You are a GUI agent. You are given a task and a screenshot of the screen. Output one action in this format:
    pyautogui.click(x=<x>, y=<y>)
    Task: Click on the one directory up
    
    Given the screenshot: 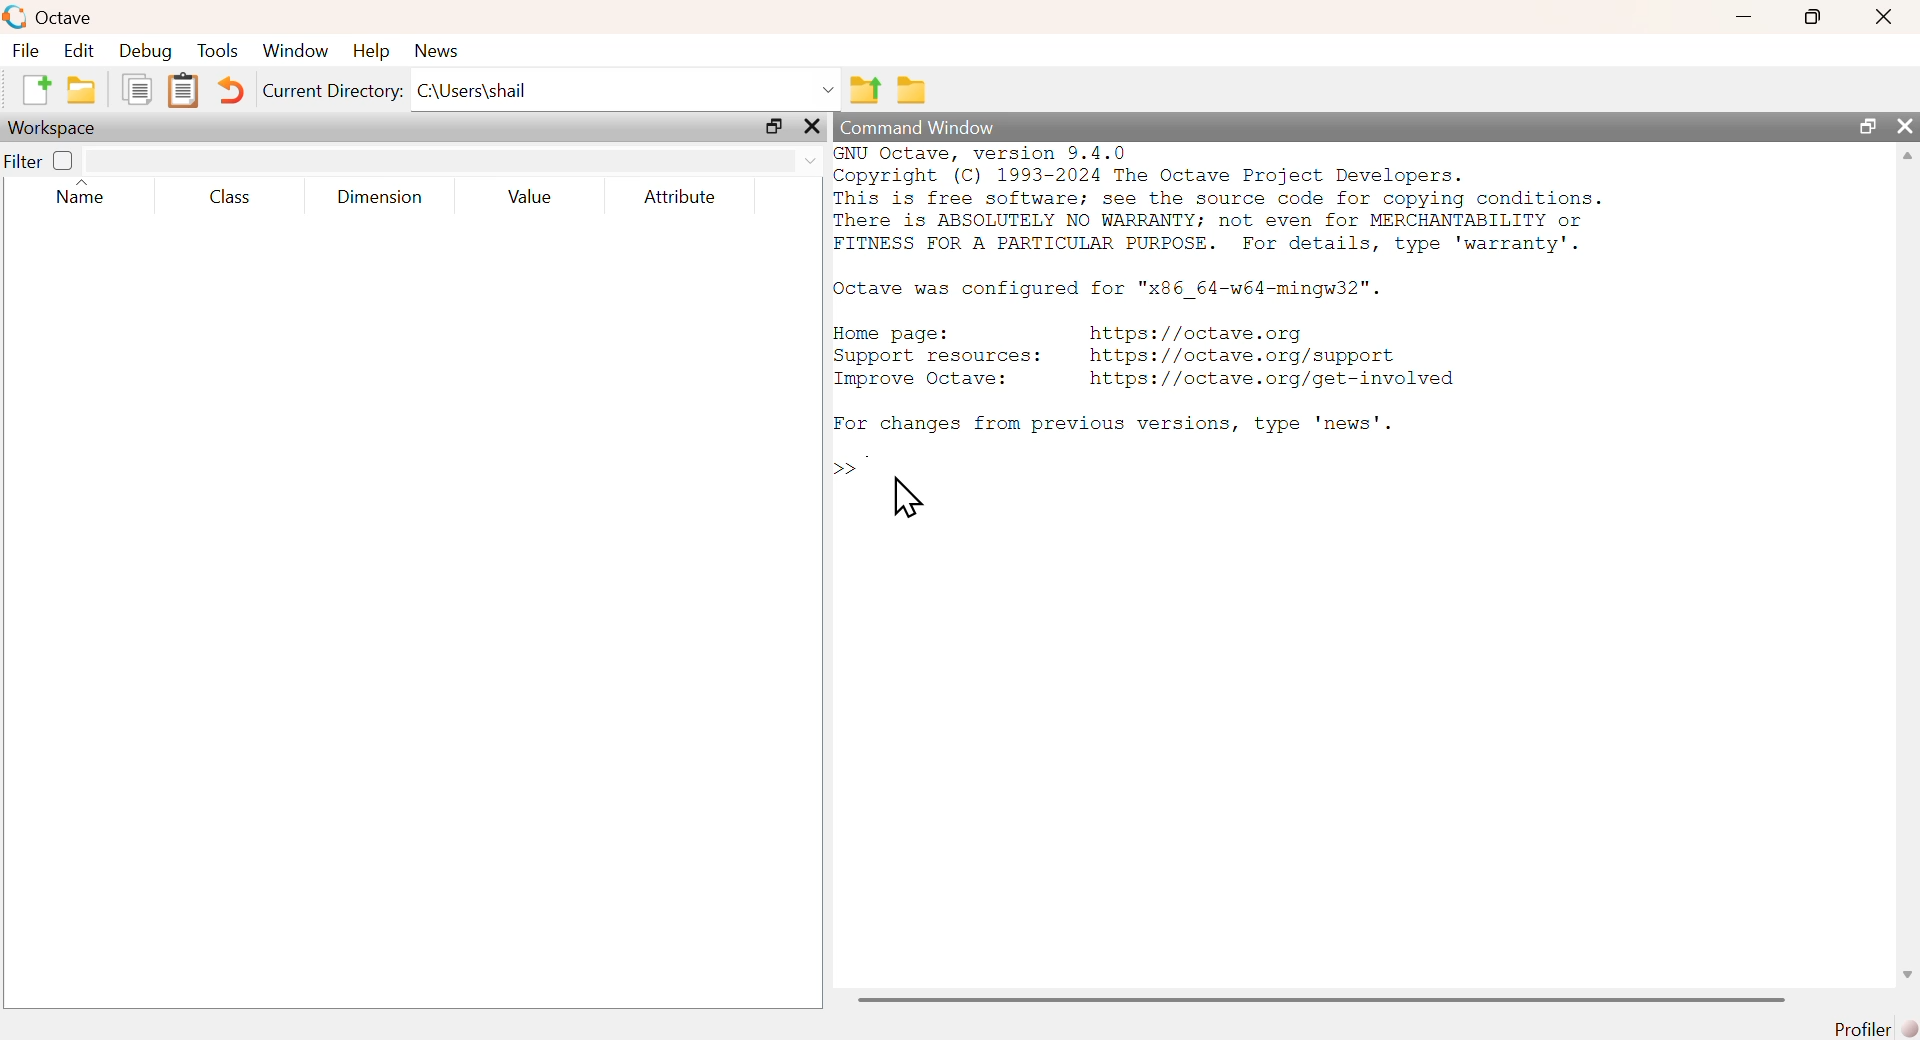 What is the action you would take?
    pyautogui.click(x=865, y=86)
    